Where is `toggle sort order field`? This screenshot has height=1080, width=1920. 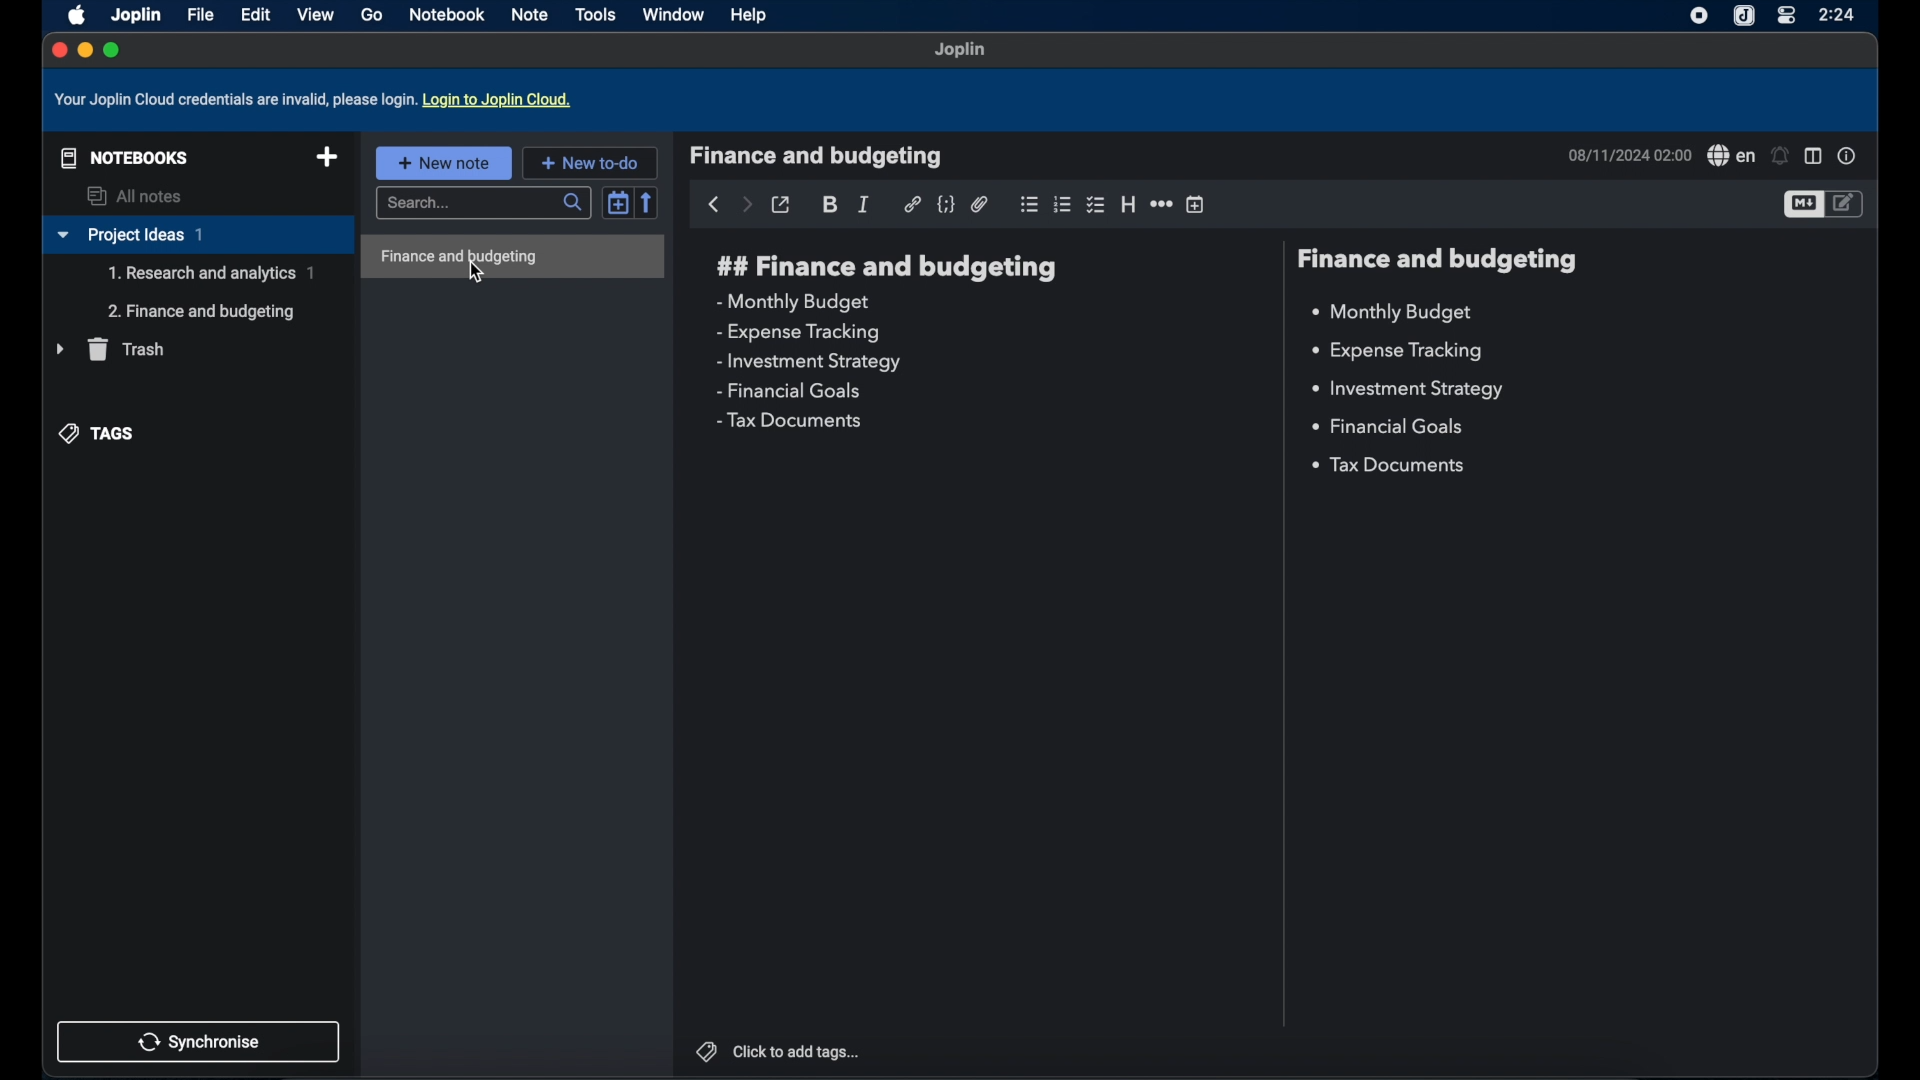 toggle sort order field is located at coordinates (618, 201).